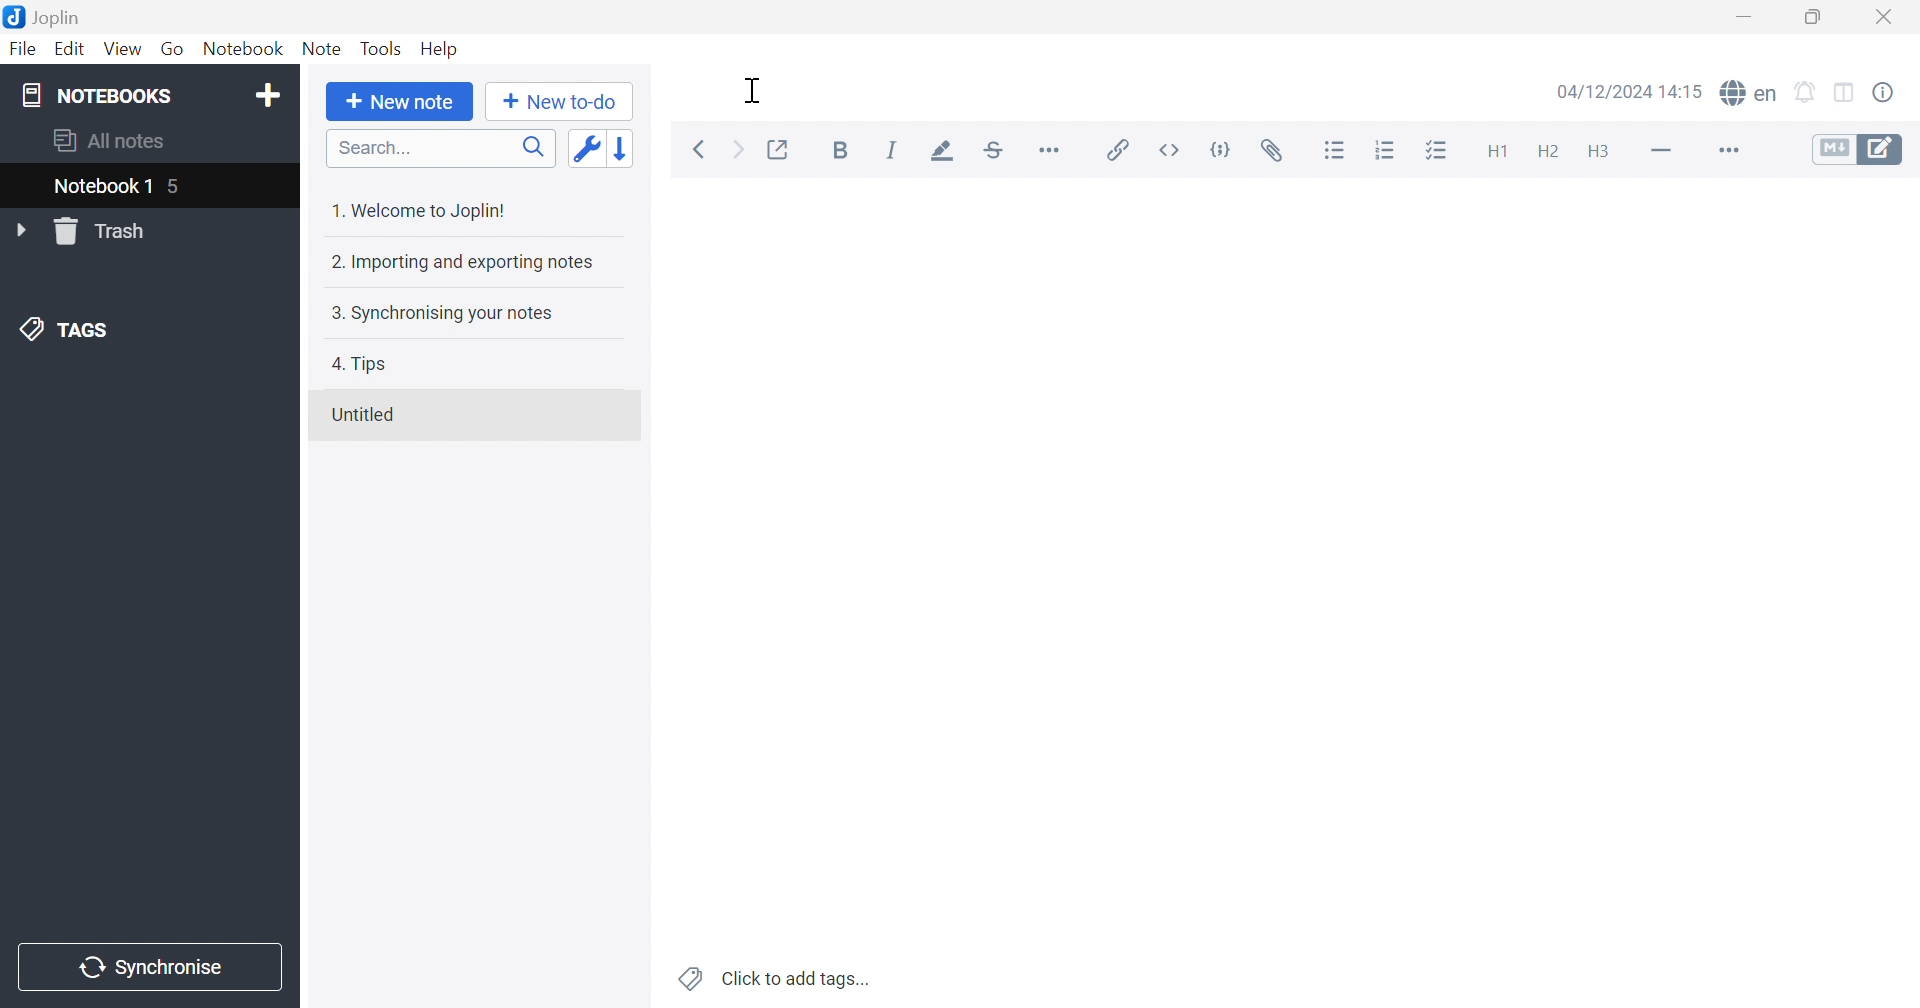 This screenshot has height=1008, width=1920. Describe the element at coordinates (777, 979) in the screenshot. I see `Click to add tags...` at that location.